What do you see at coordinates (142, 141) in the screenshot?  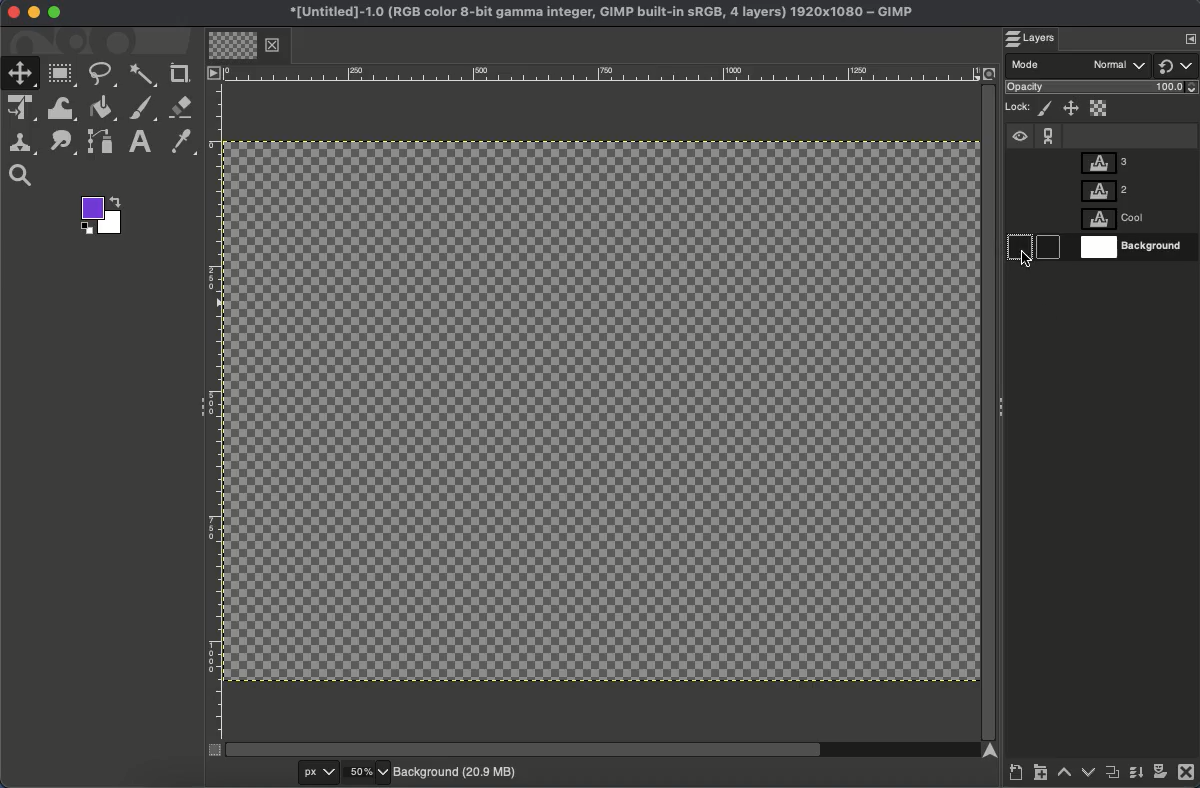 I see `Text` at bounding box center [142, 141].